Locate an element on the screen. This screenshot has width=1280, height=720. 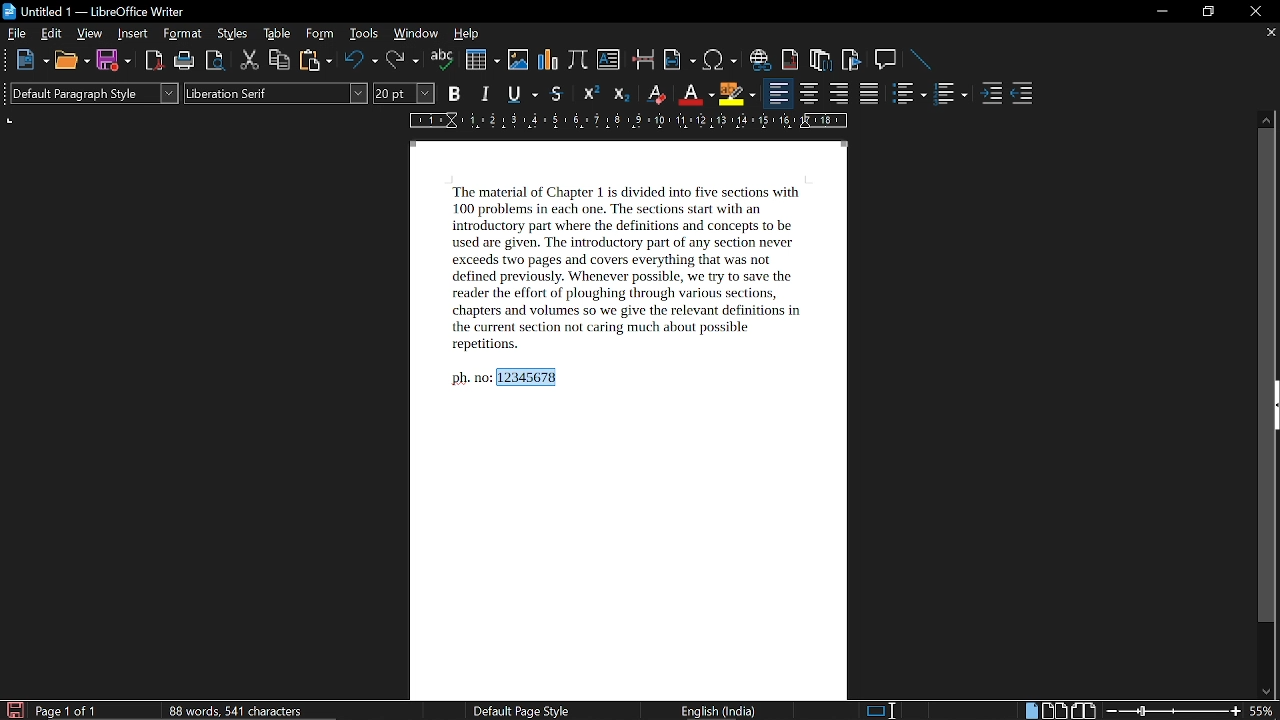
spell check is located at coordinates (443, 61).